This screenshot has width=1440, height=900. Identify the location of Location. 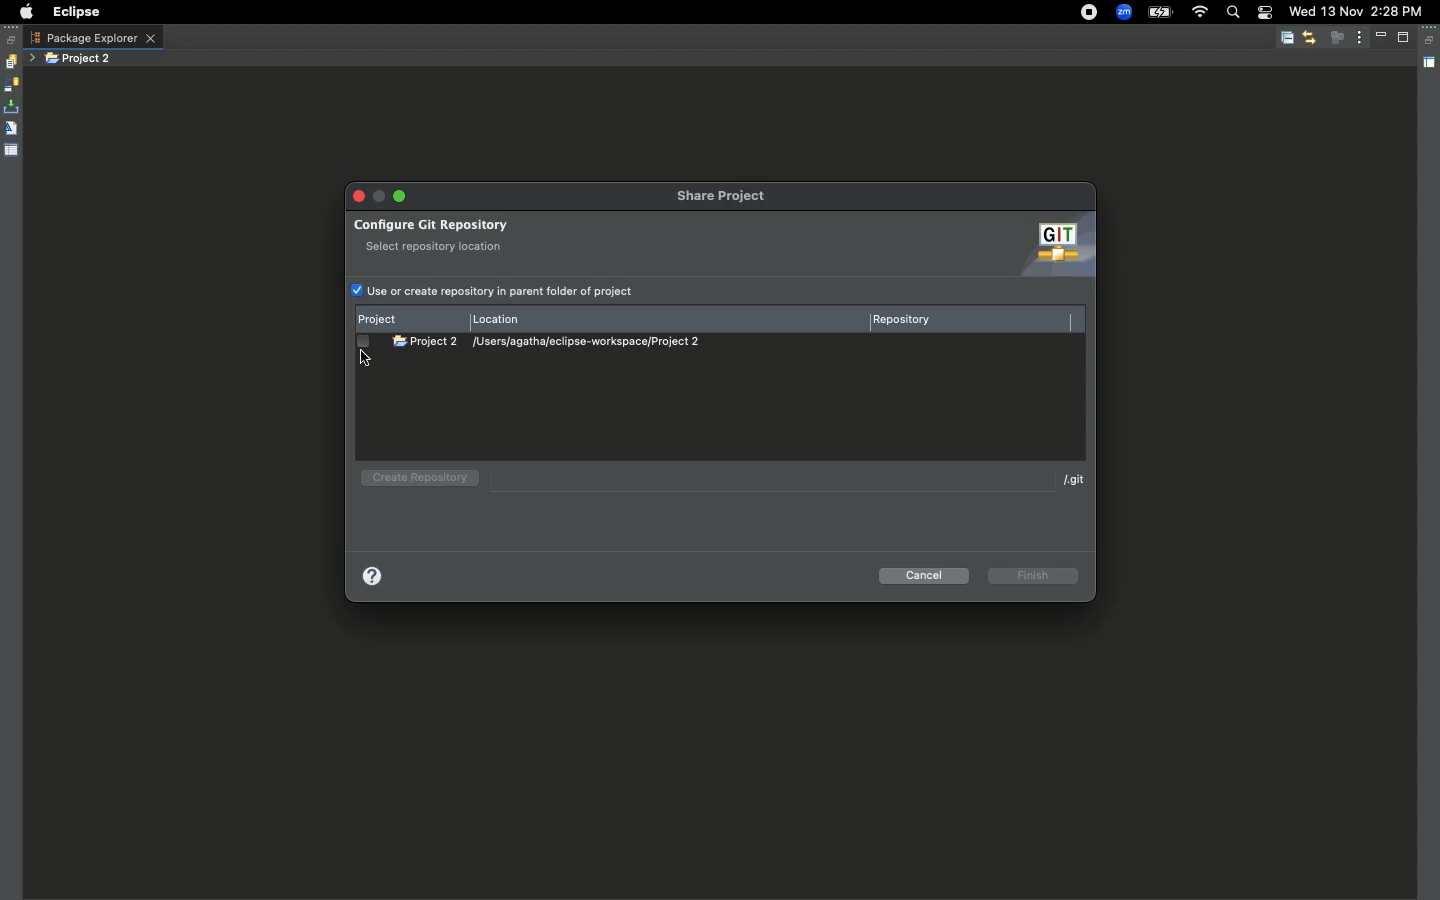
(502, 317).